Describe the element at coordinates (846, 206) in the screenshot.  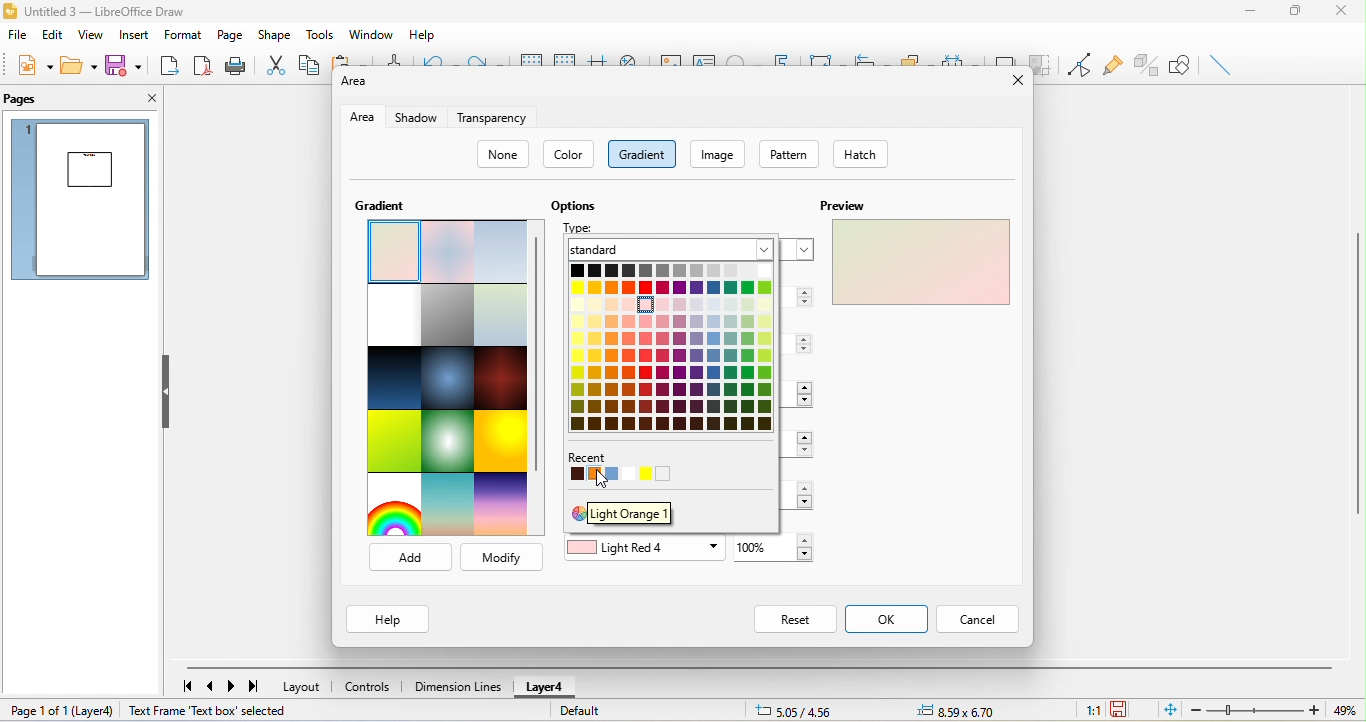
I see `preview` at that location.